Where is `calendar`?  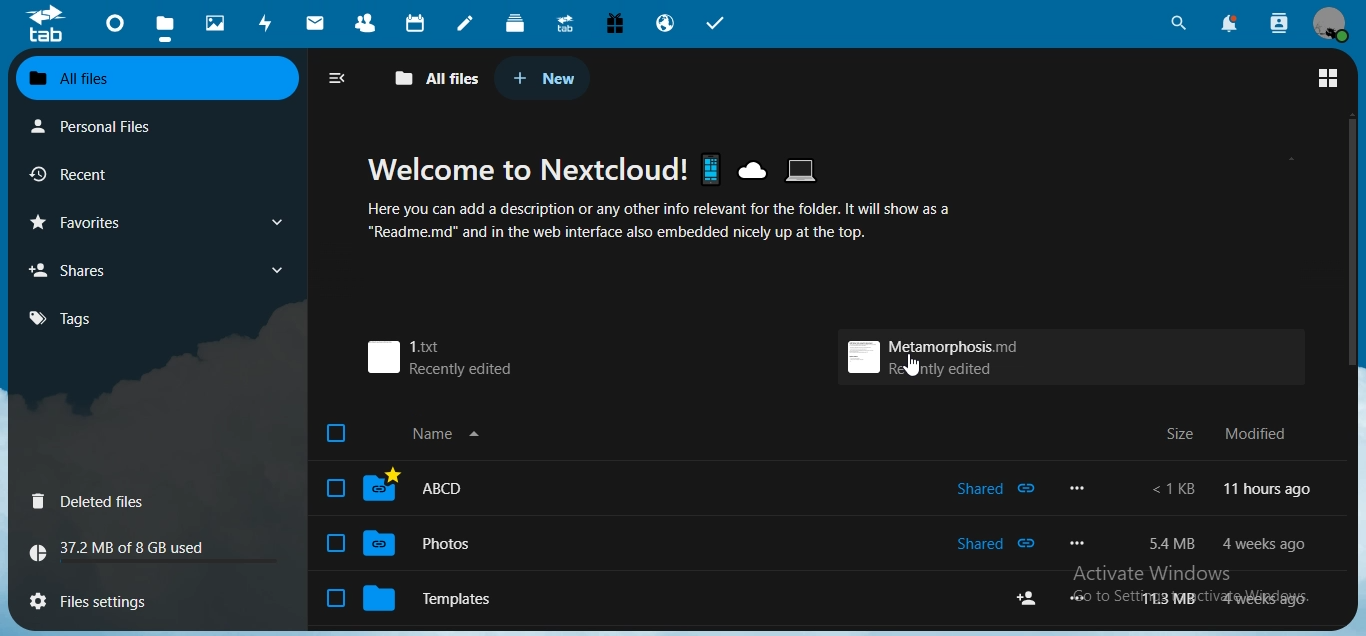 calendar is located at coordinates (413, 21).